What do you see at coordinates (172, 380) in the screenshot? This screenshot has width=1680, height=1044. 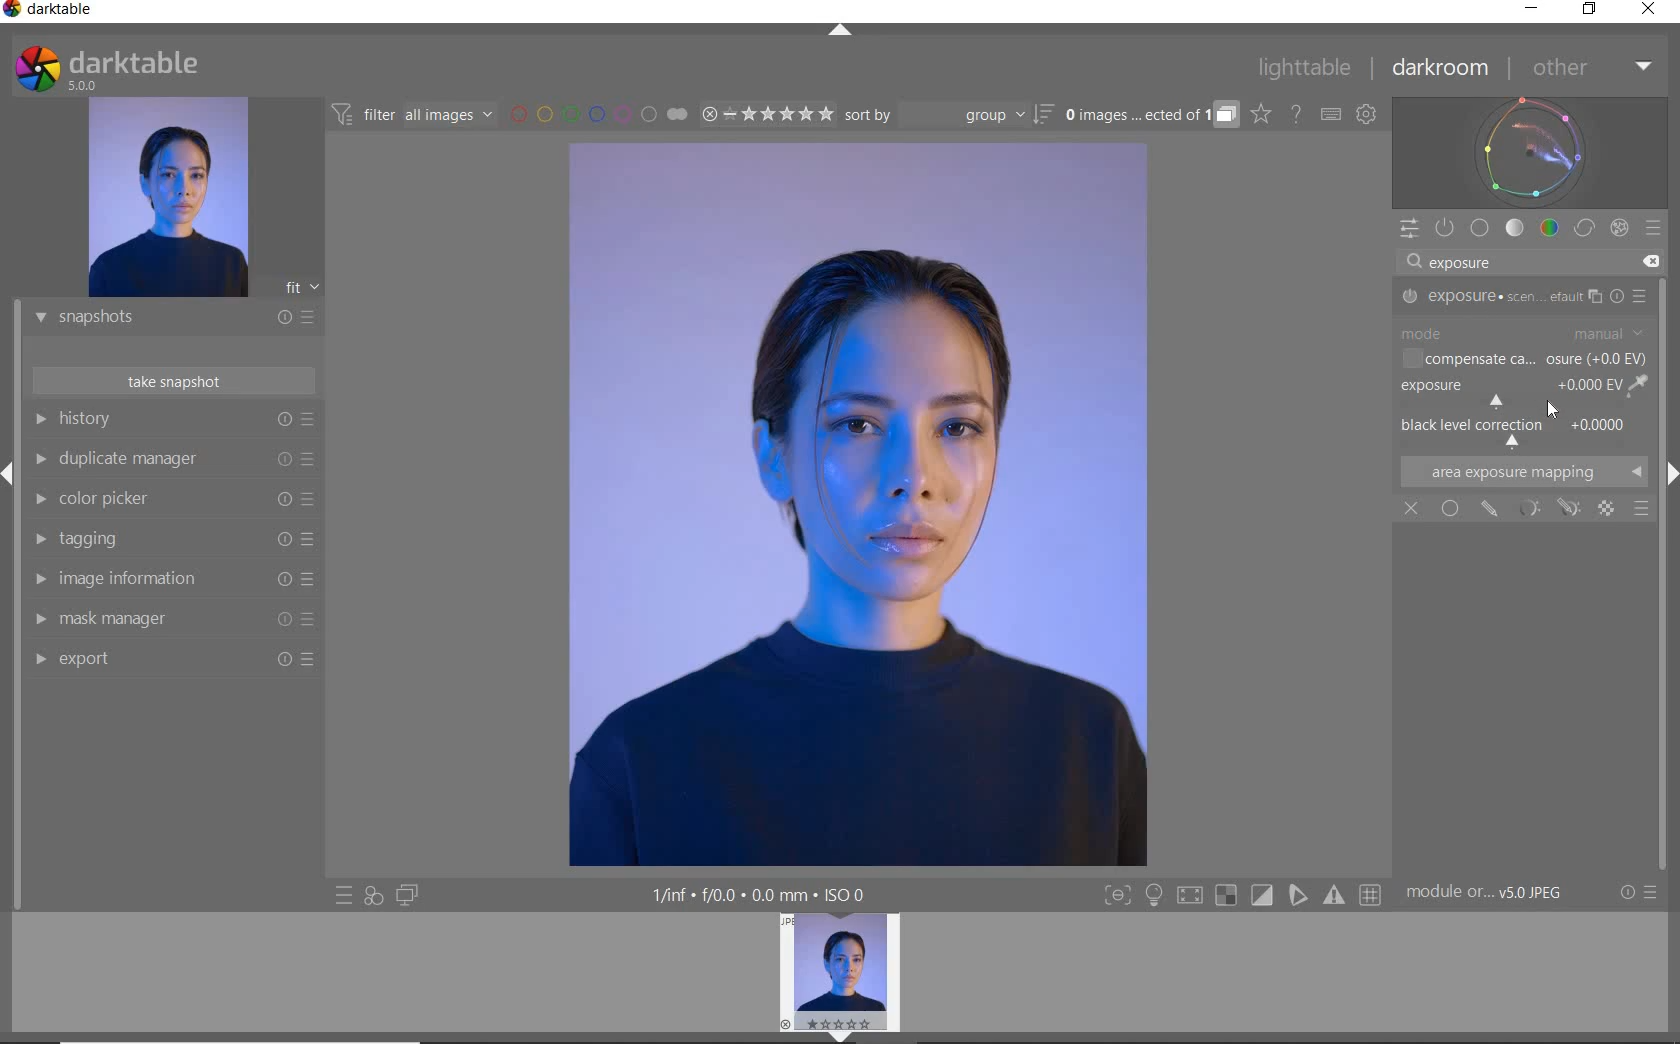 I see `TAKE SNAPSHOT` at bounding box center [172, 380].